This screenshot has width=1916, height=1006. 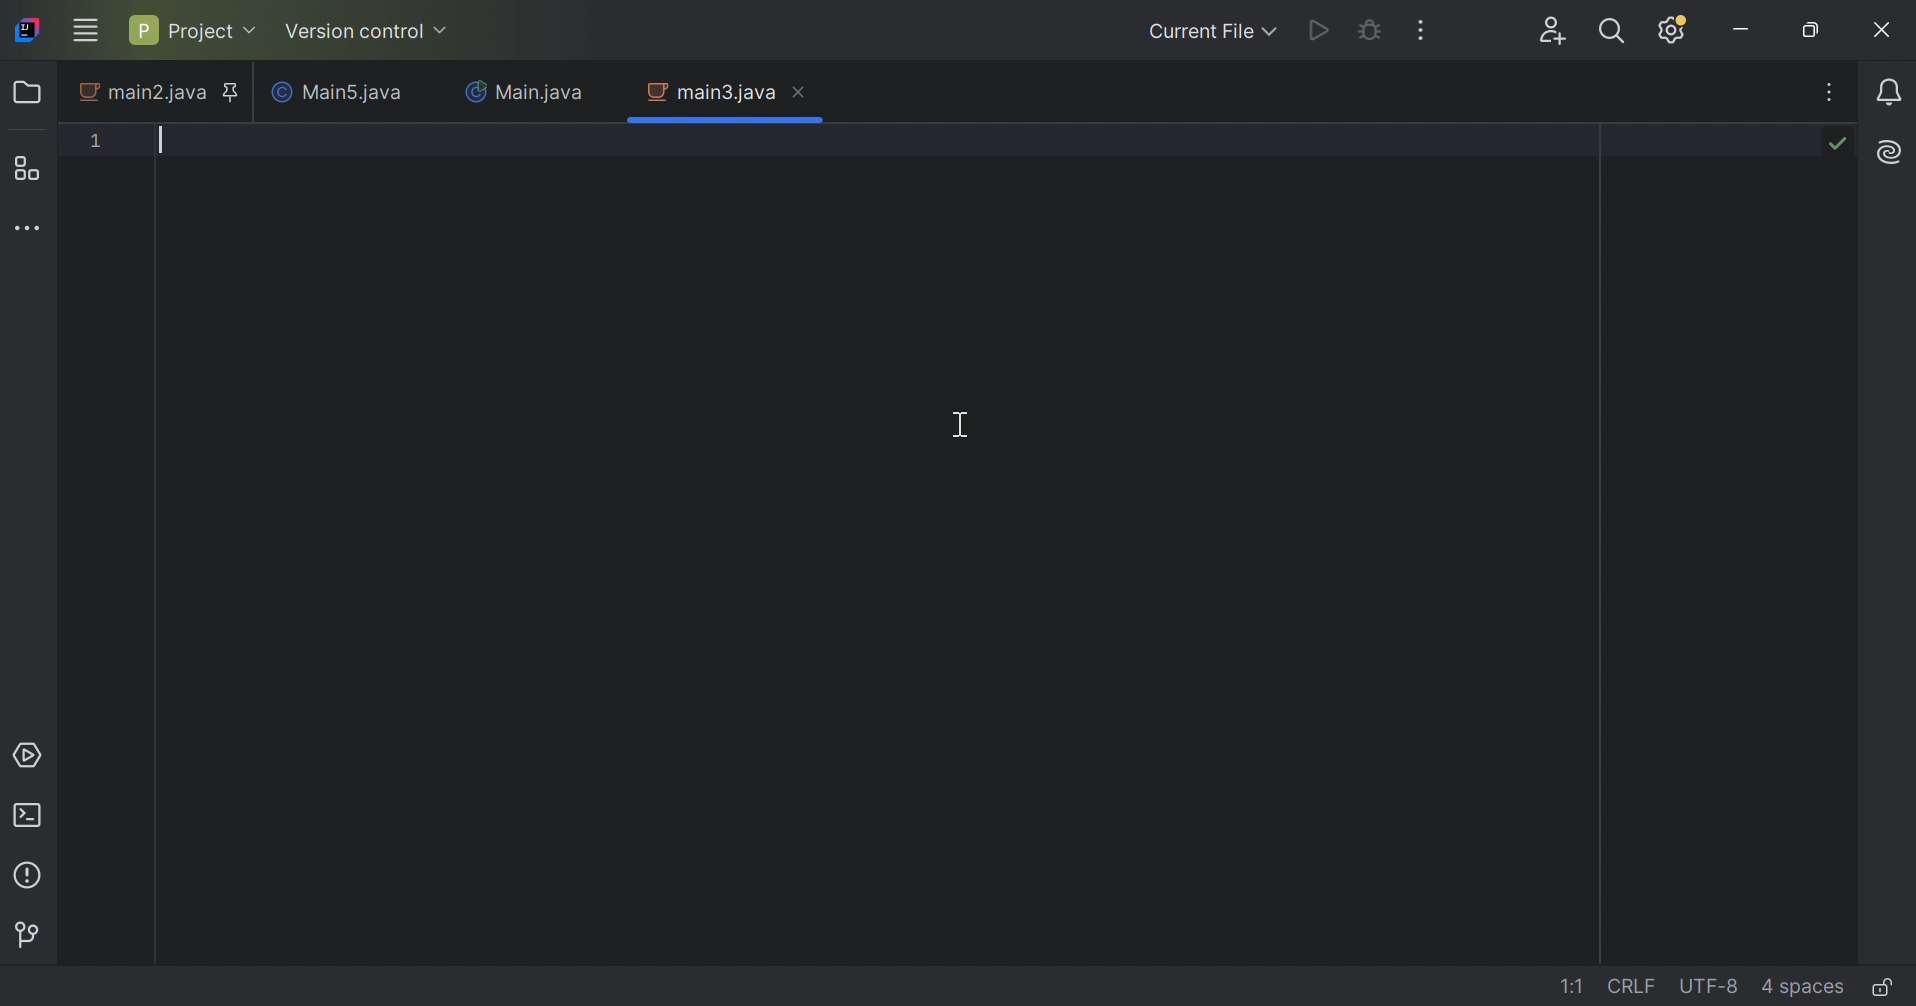 I want to click on IntelliJ IDEA icon, so click(x=30, y=29).